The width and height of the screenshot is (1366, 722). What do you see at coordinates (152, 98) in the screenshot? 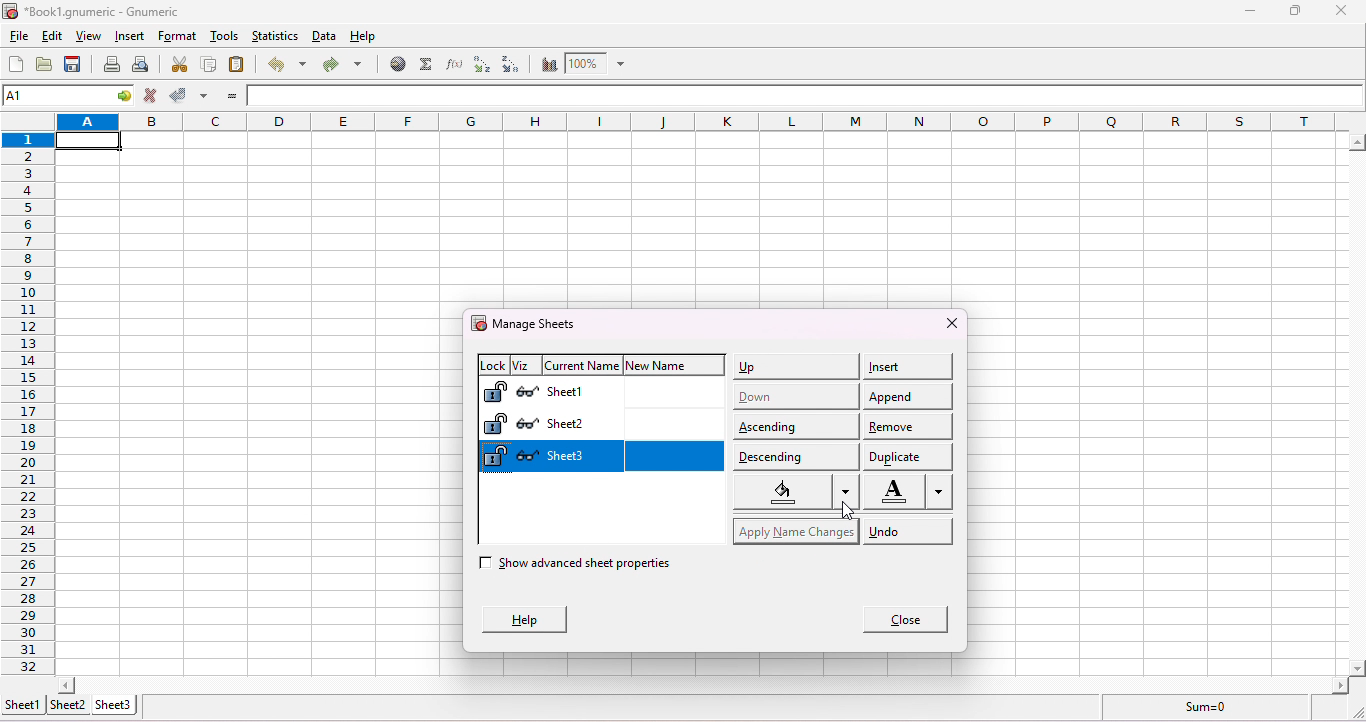
I see `cancel change` at bounding box center [152, 98].